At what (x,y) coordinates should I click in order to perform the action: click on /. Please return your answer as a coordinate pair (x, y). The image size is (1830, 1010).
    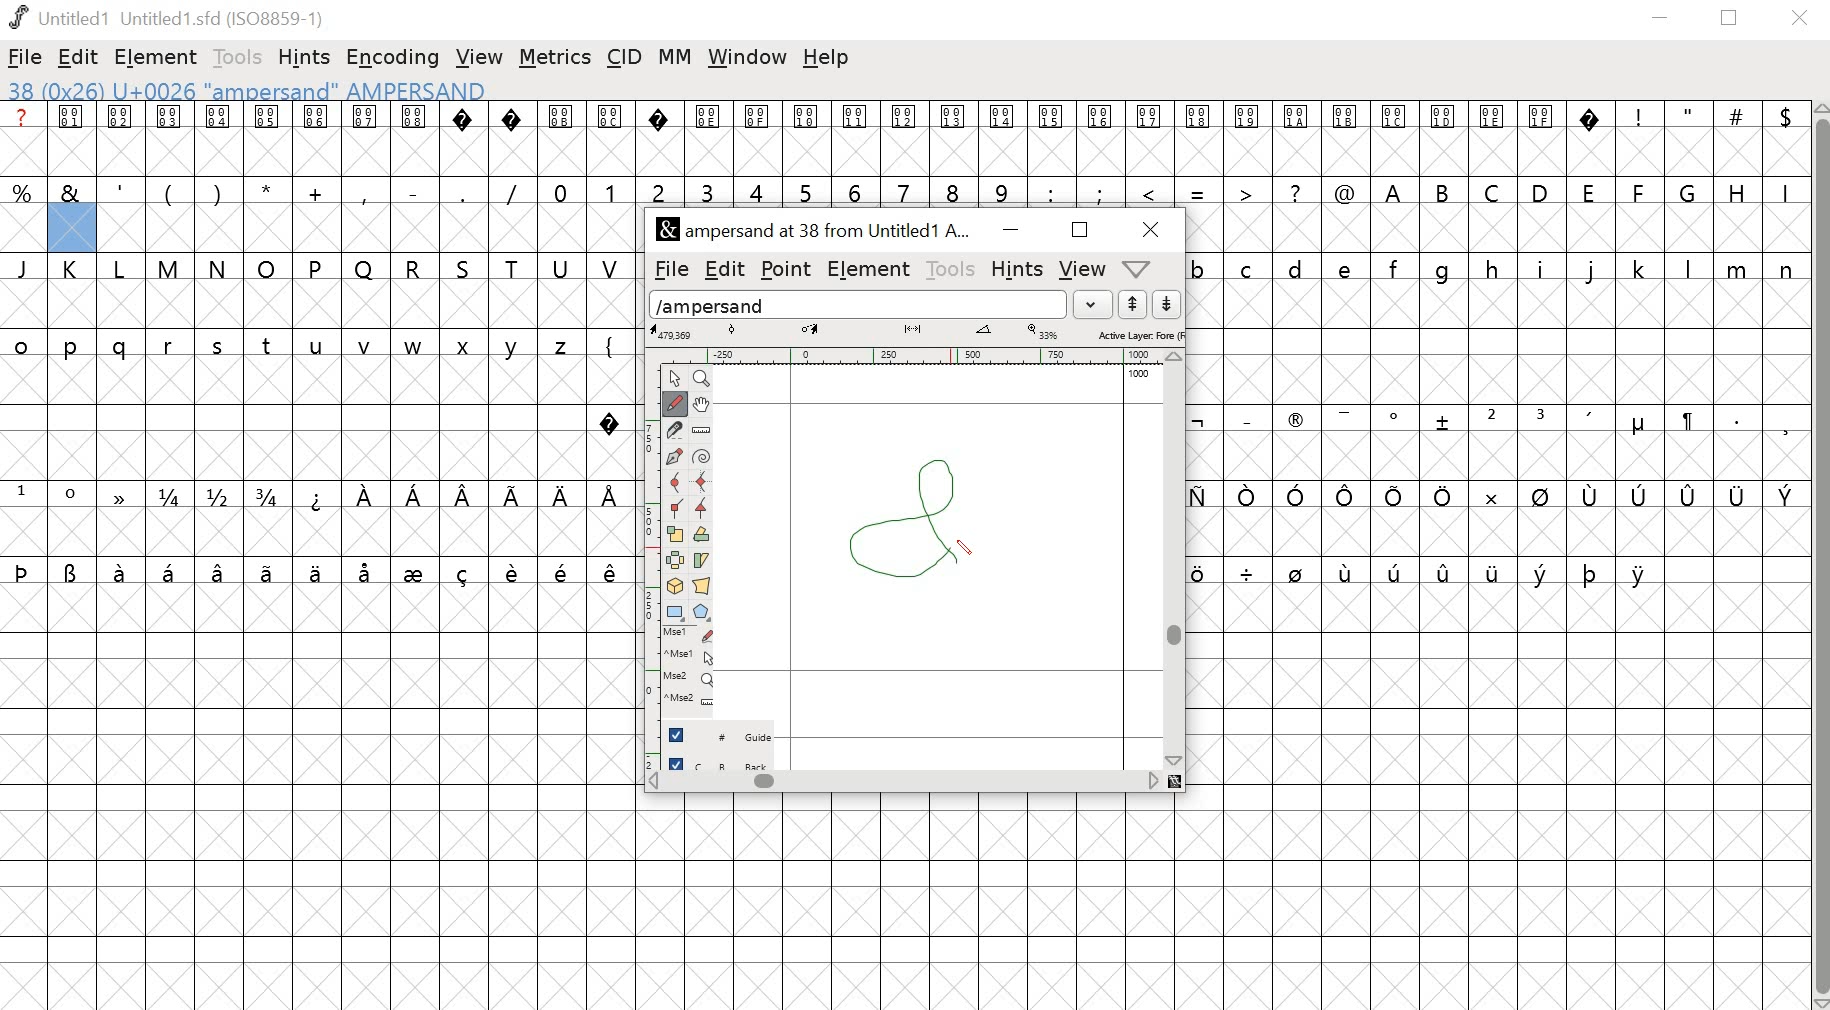
    Looking at the image, I should click on (512, 191).